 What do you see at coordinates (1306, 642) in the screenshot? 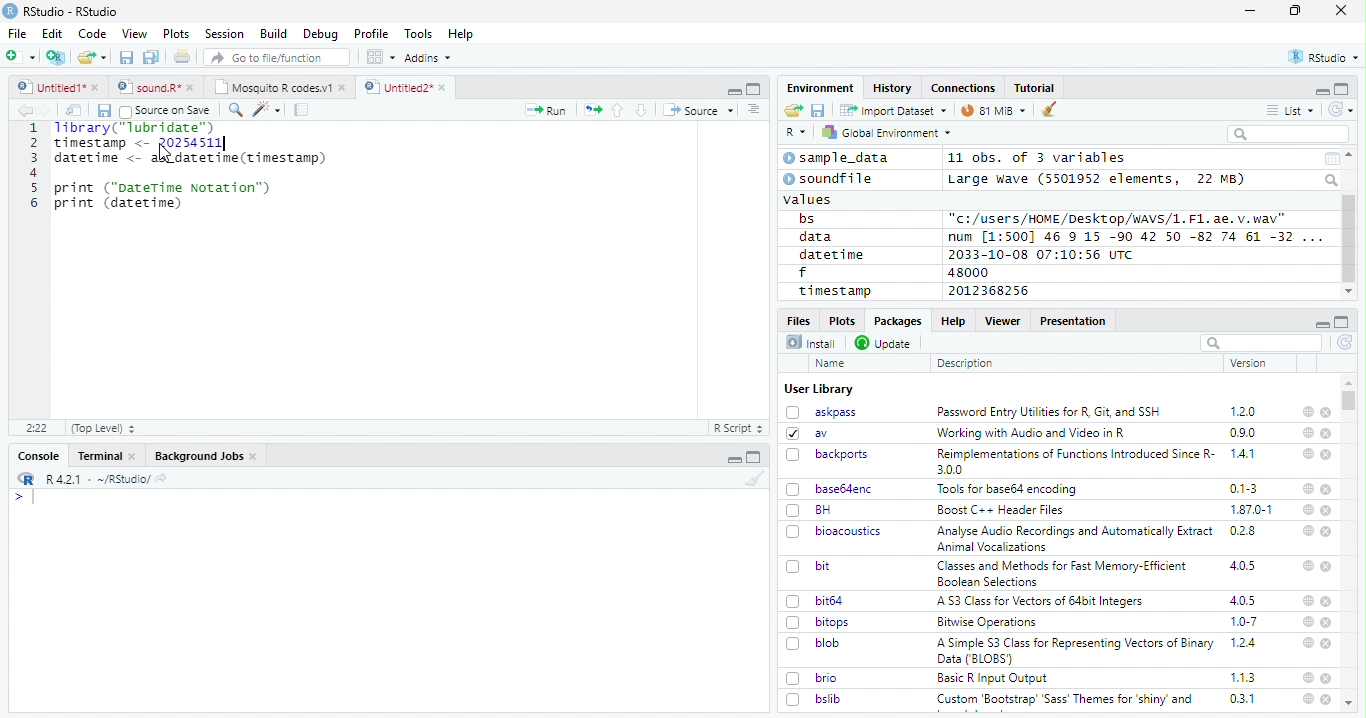
I see `help` at bounding box center [1306, 642].